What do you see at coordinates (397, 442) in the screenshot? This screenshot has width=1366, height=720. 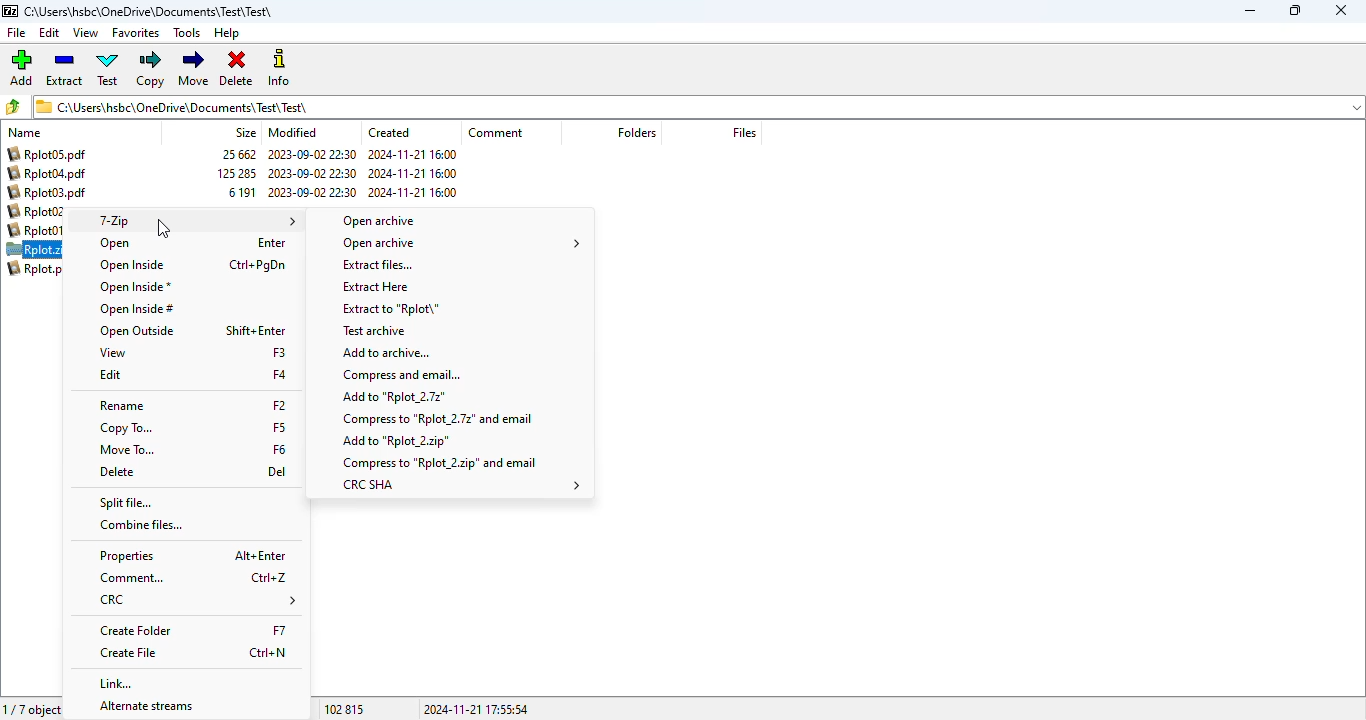 I see `add to "Rplot_2.zip"` at bounding box center [397, 442].